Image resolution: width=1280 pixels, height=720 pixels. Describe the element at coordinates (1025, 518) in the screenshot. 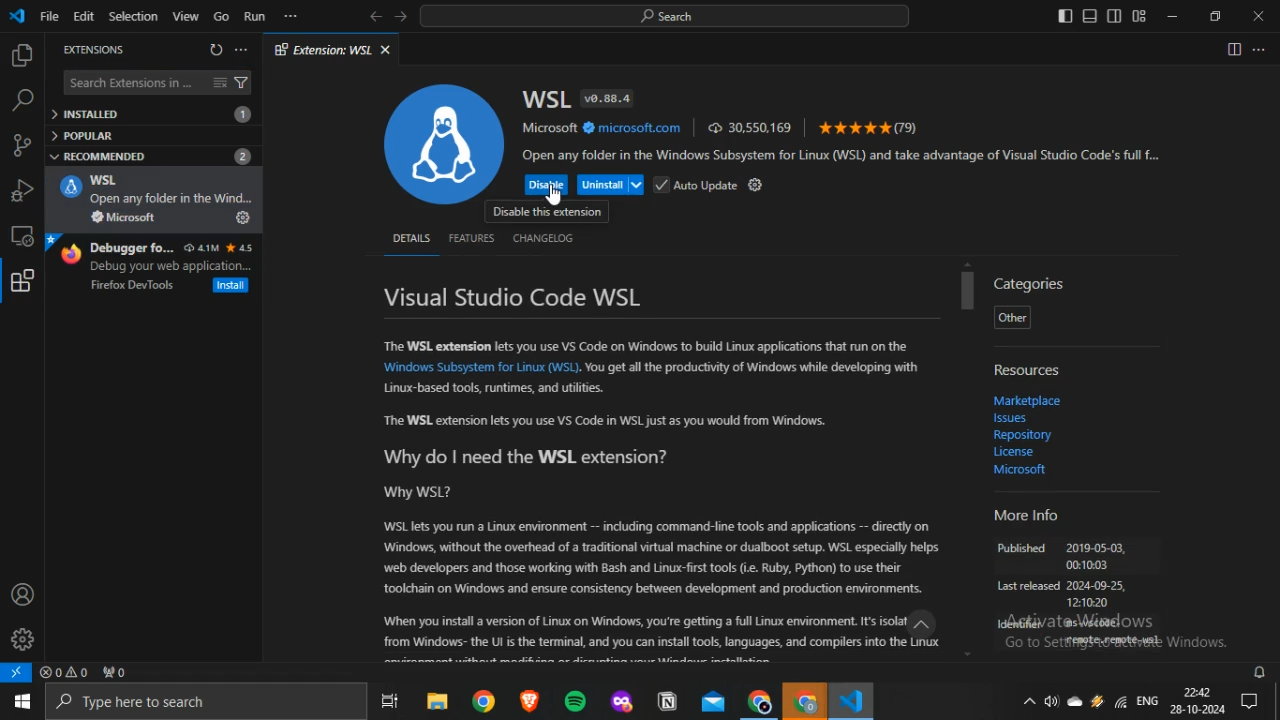

I see `More Info` at that location.